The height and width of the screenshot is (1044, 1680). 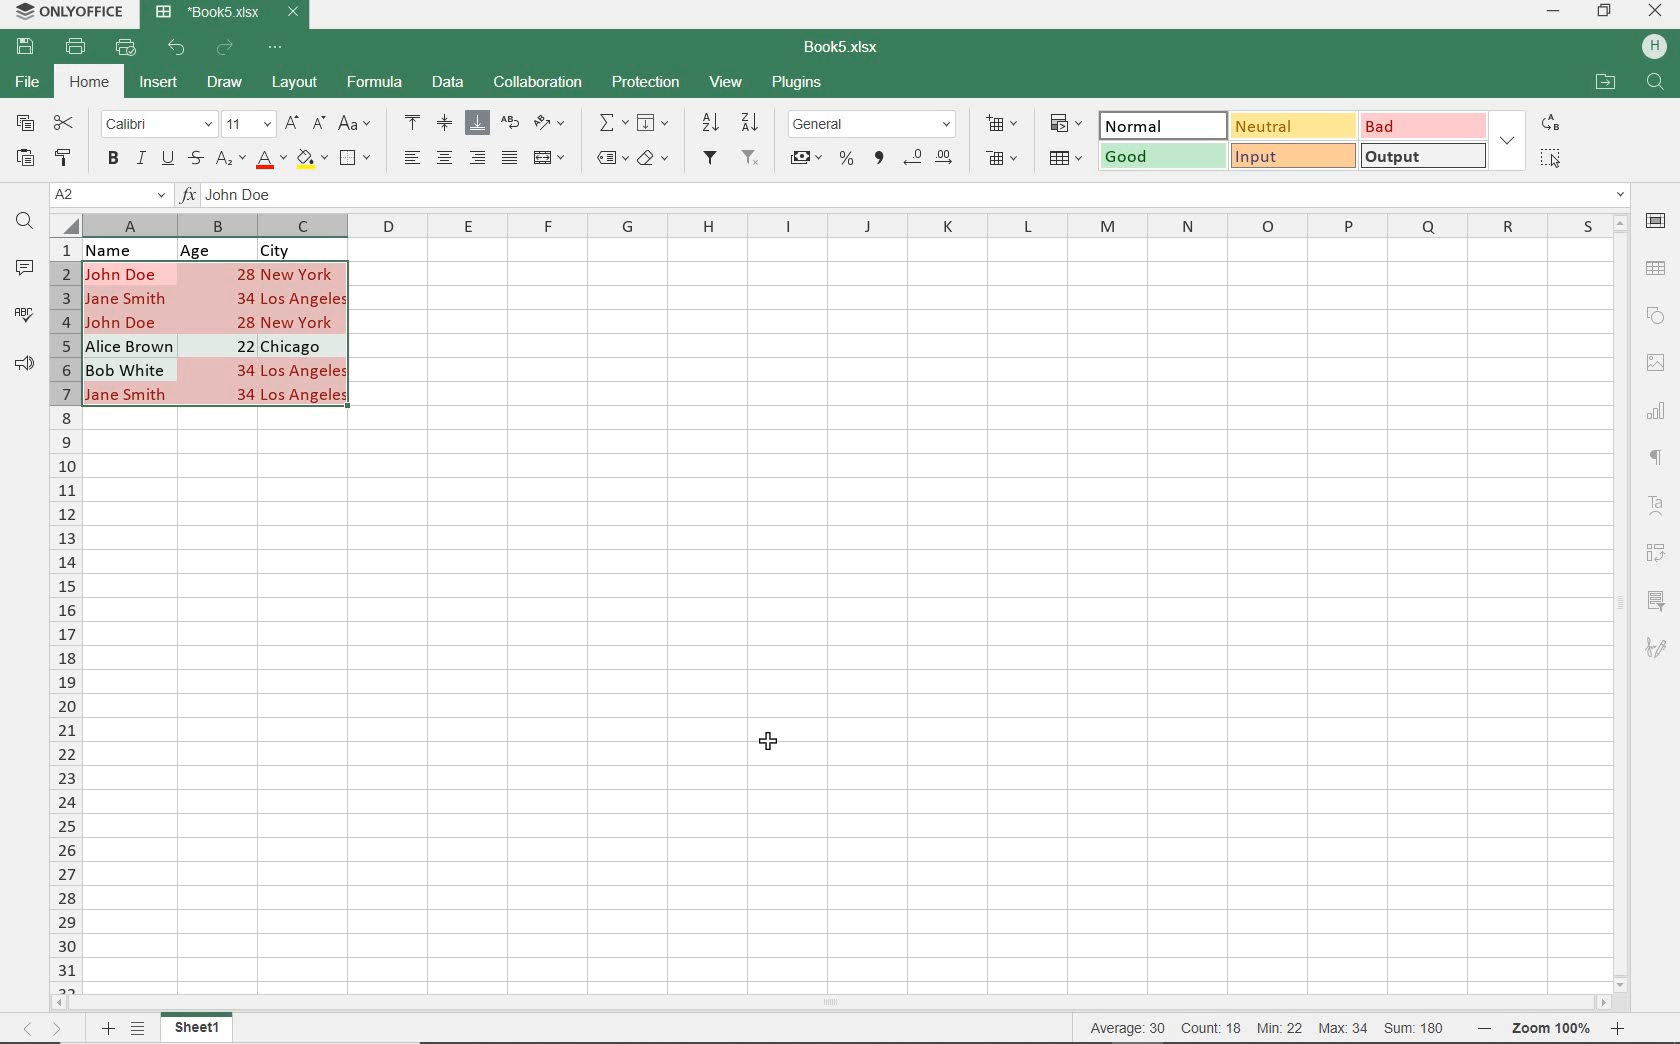 I want to click on FILE, so click(x=25, y=83).